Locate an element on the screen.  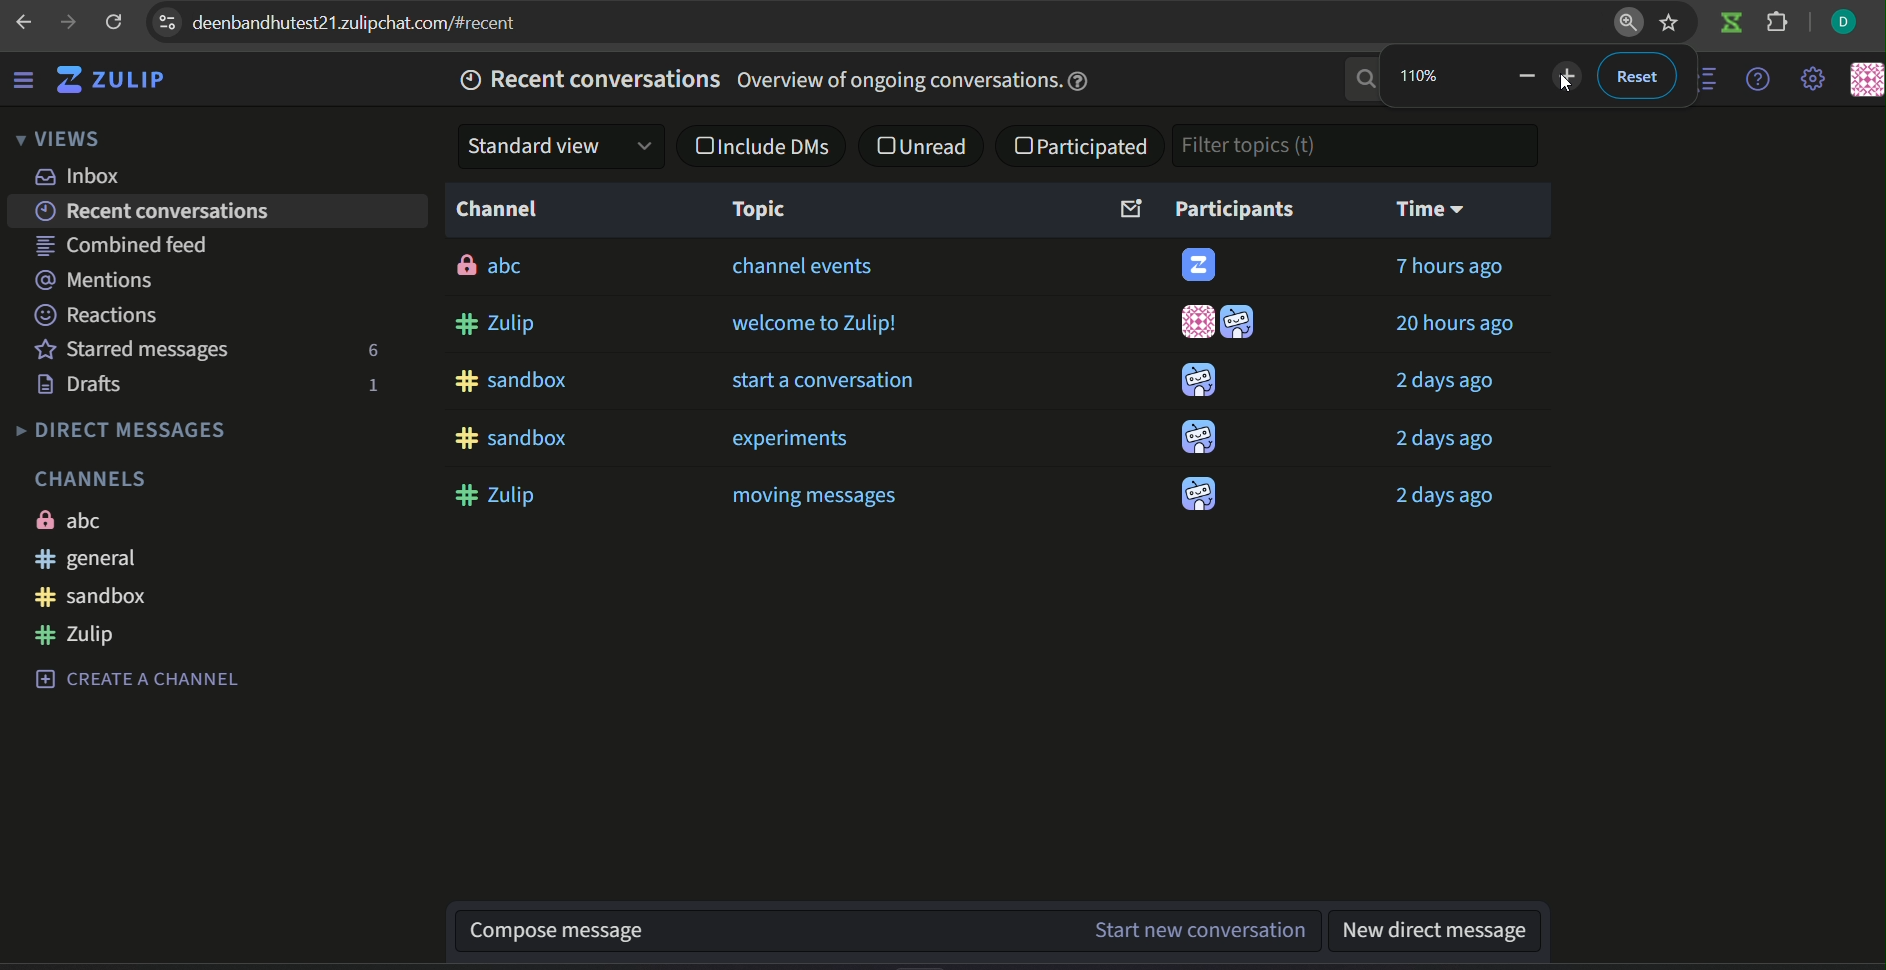
7 hours ago is located at coordinates (1450, 267).